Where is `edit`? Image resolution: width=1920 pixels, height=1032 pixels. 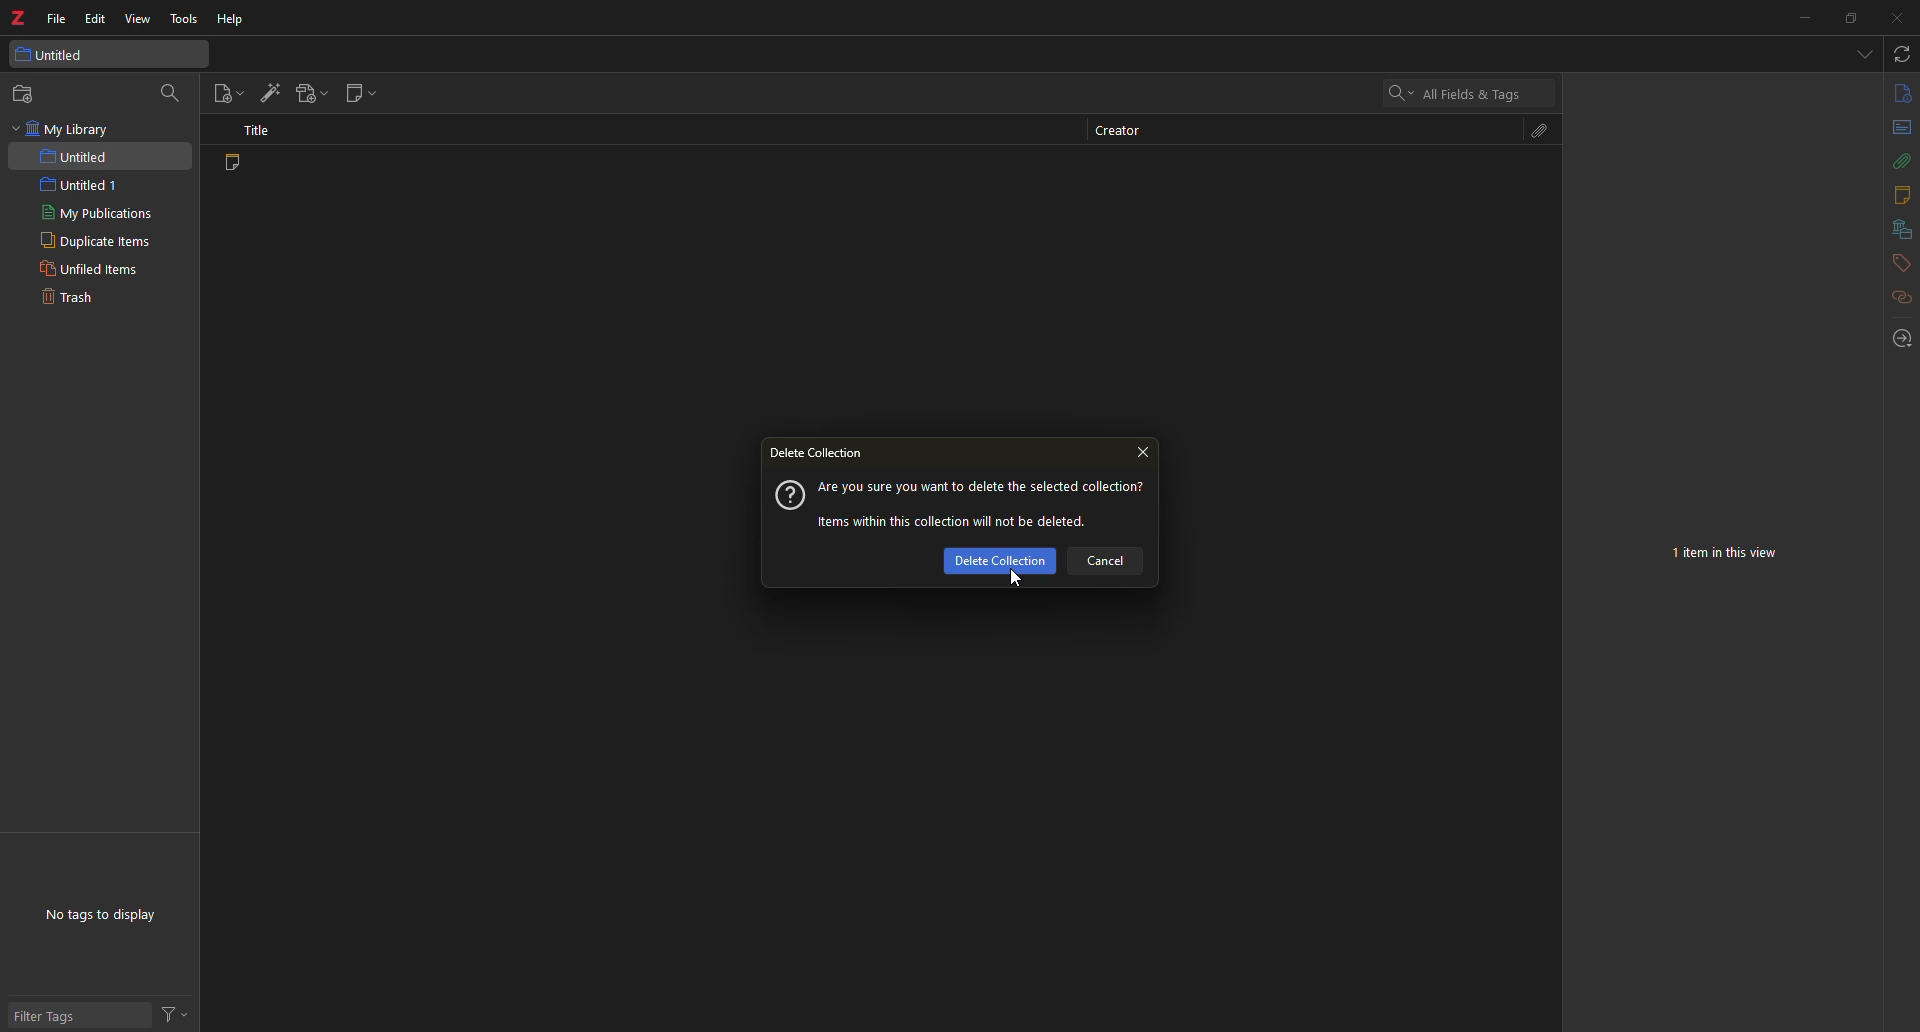 edit is located at coordinates (96, 20).